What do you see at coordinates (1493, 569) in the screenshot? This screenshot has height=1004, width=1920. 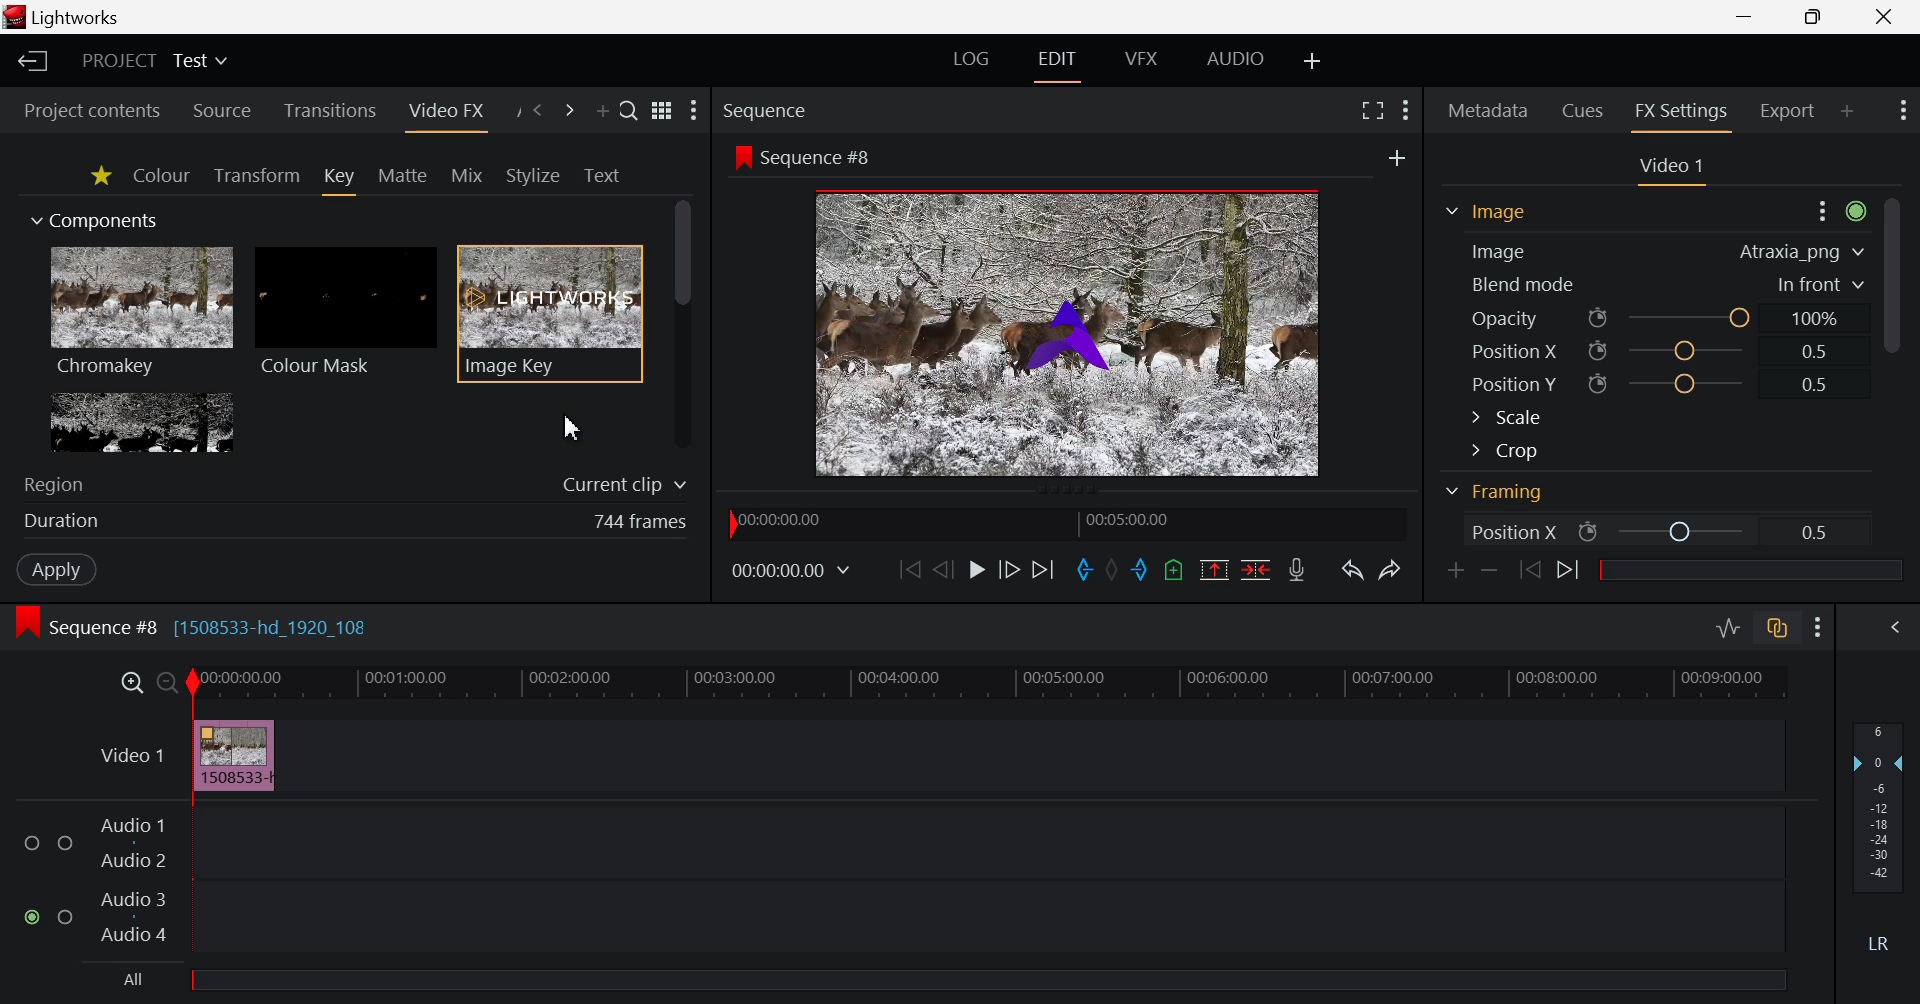 I see `Remove keyframe` at bounding box center [1493, 569].